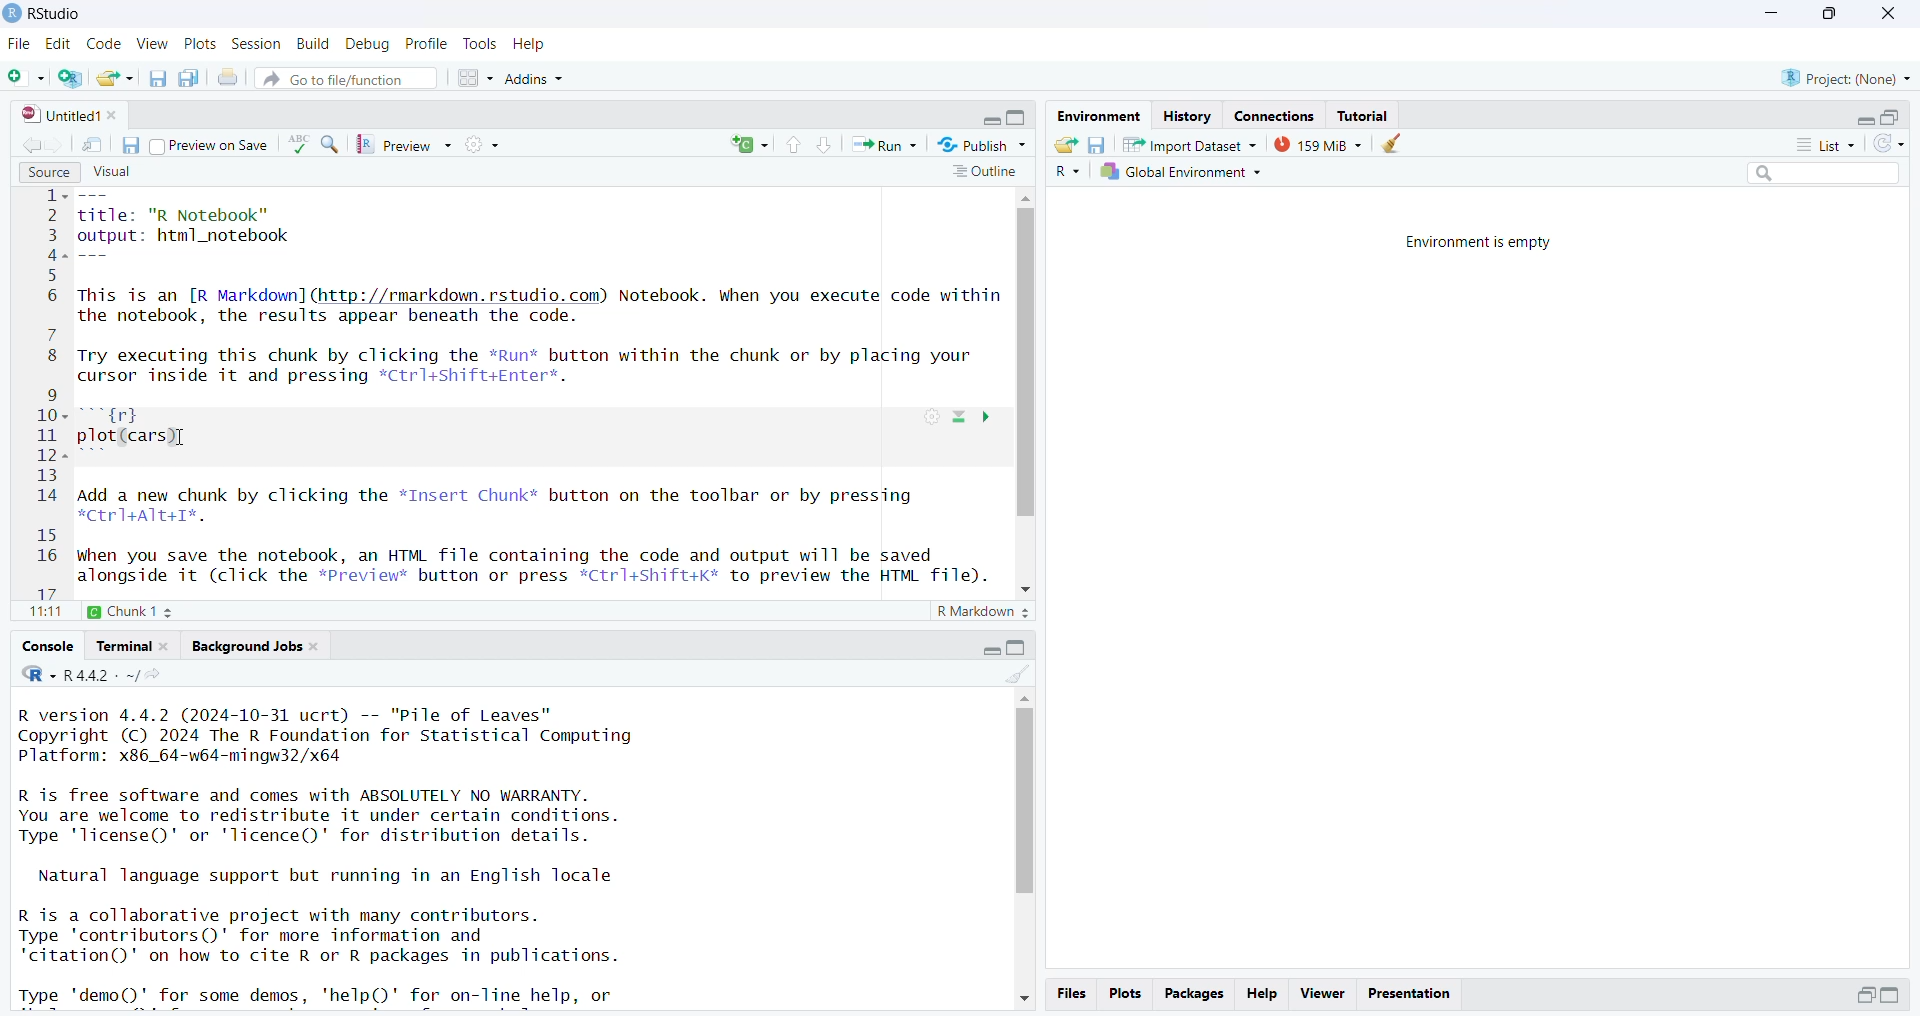  Describe the element at coordinates (50, 646) in the screenshot. I see `console` at that location.